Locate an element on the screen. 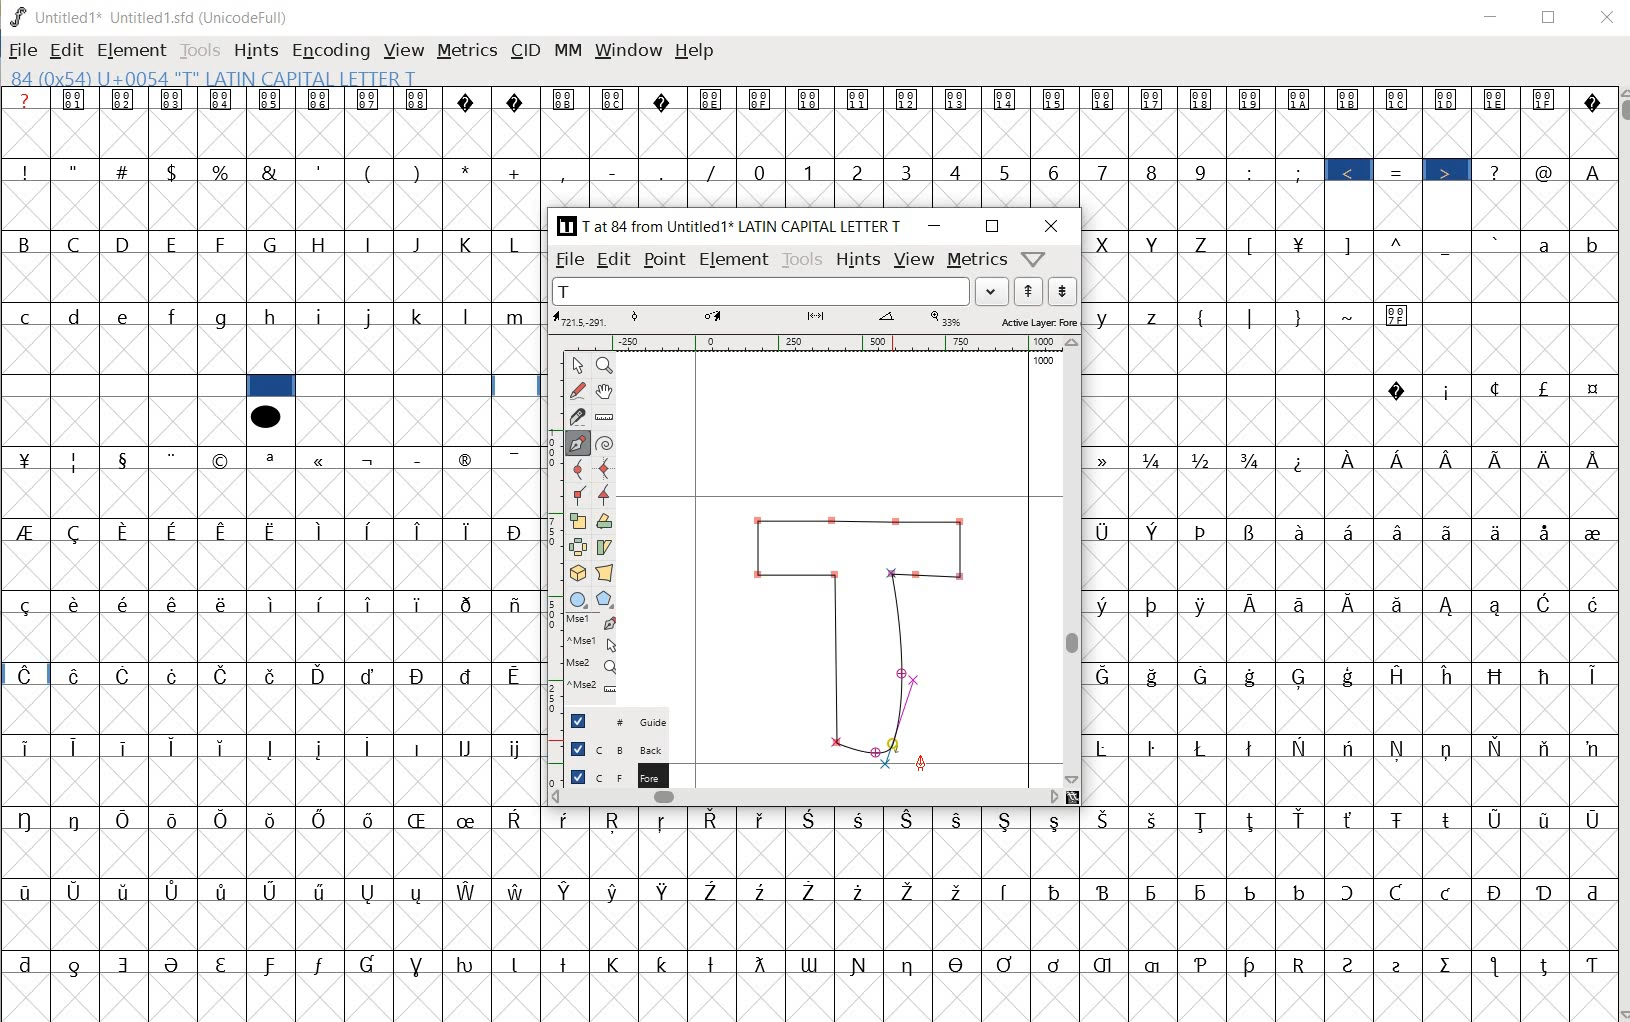 Image resolution: width=1630 pixels, height=1022 pixels. Untitled1* Untitled 1.sfd (UnicodeFull) is located at coordinates (159, 16).